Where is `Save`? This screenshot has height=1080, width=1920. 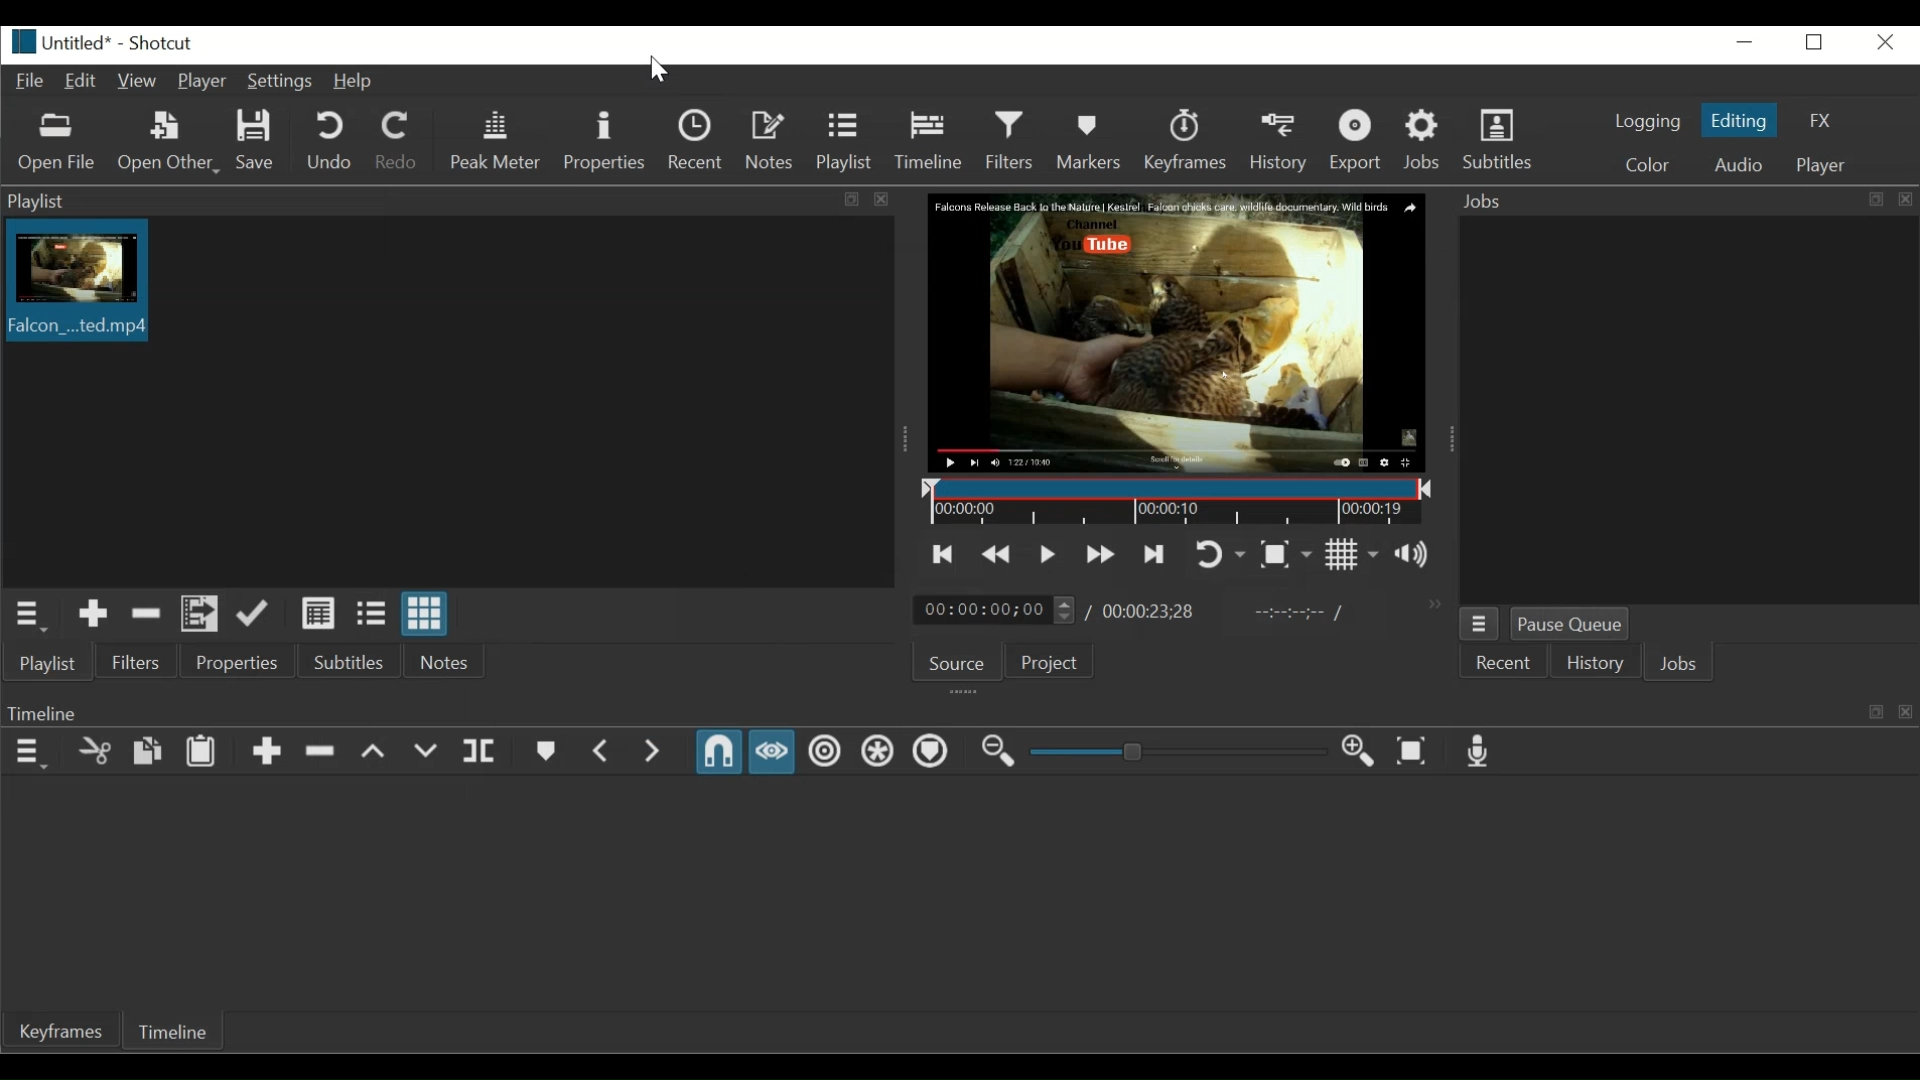
Save is located at coordinates (260, 140).